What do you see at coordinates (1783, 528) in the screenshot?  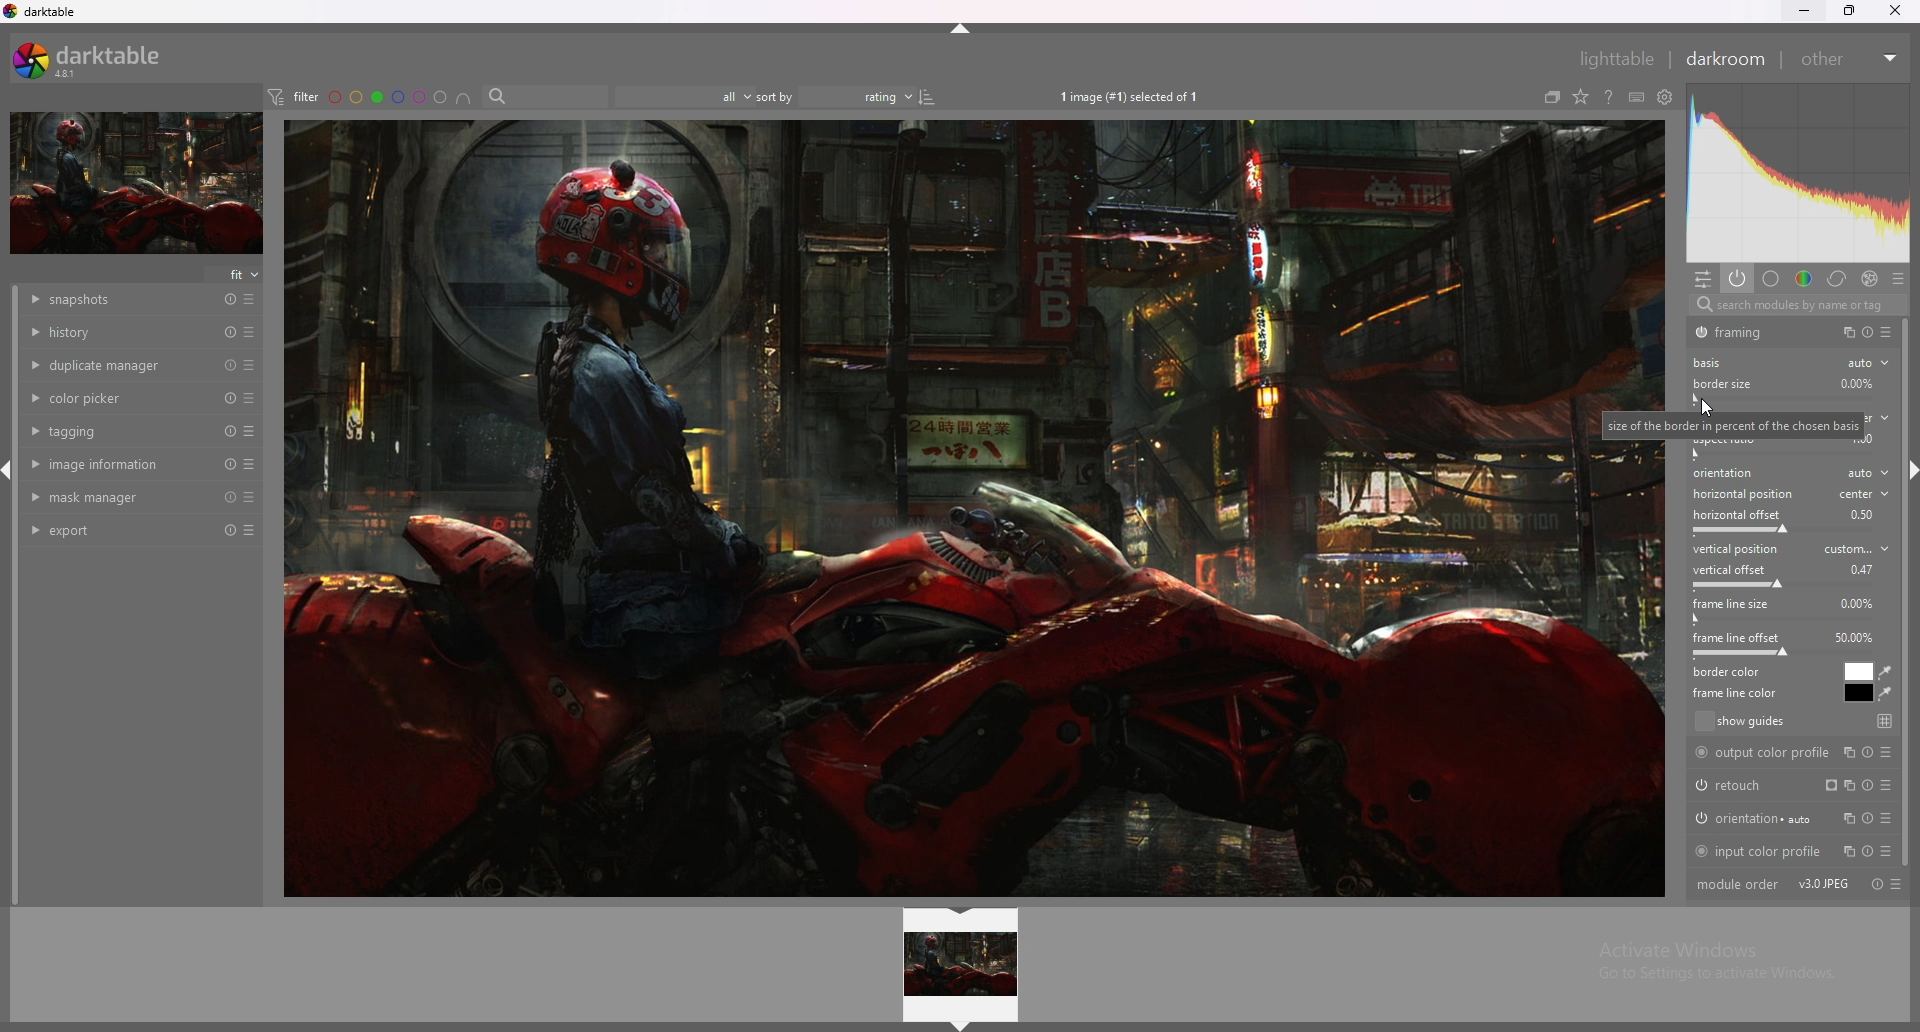 I see `horizontal offset bar` at bounding box center [1783, 528].